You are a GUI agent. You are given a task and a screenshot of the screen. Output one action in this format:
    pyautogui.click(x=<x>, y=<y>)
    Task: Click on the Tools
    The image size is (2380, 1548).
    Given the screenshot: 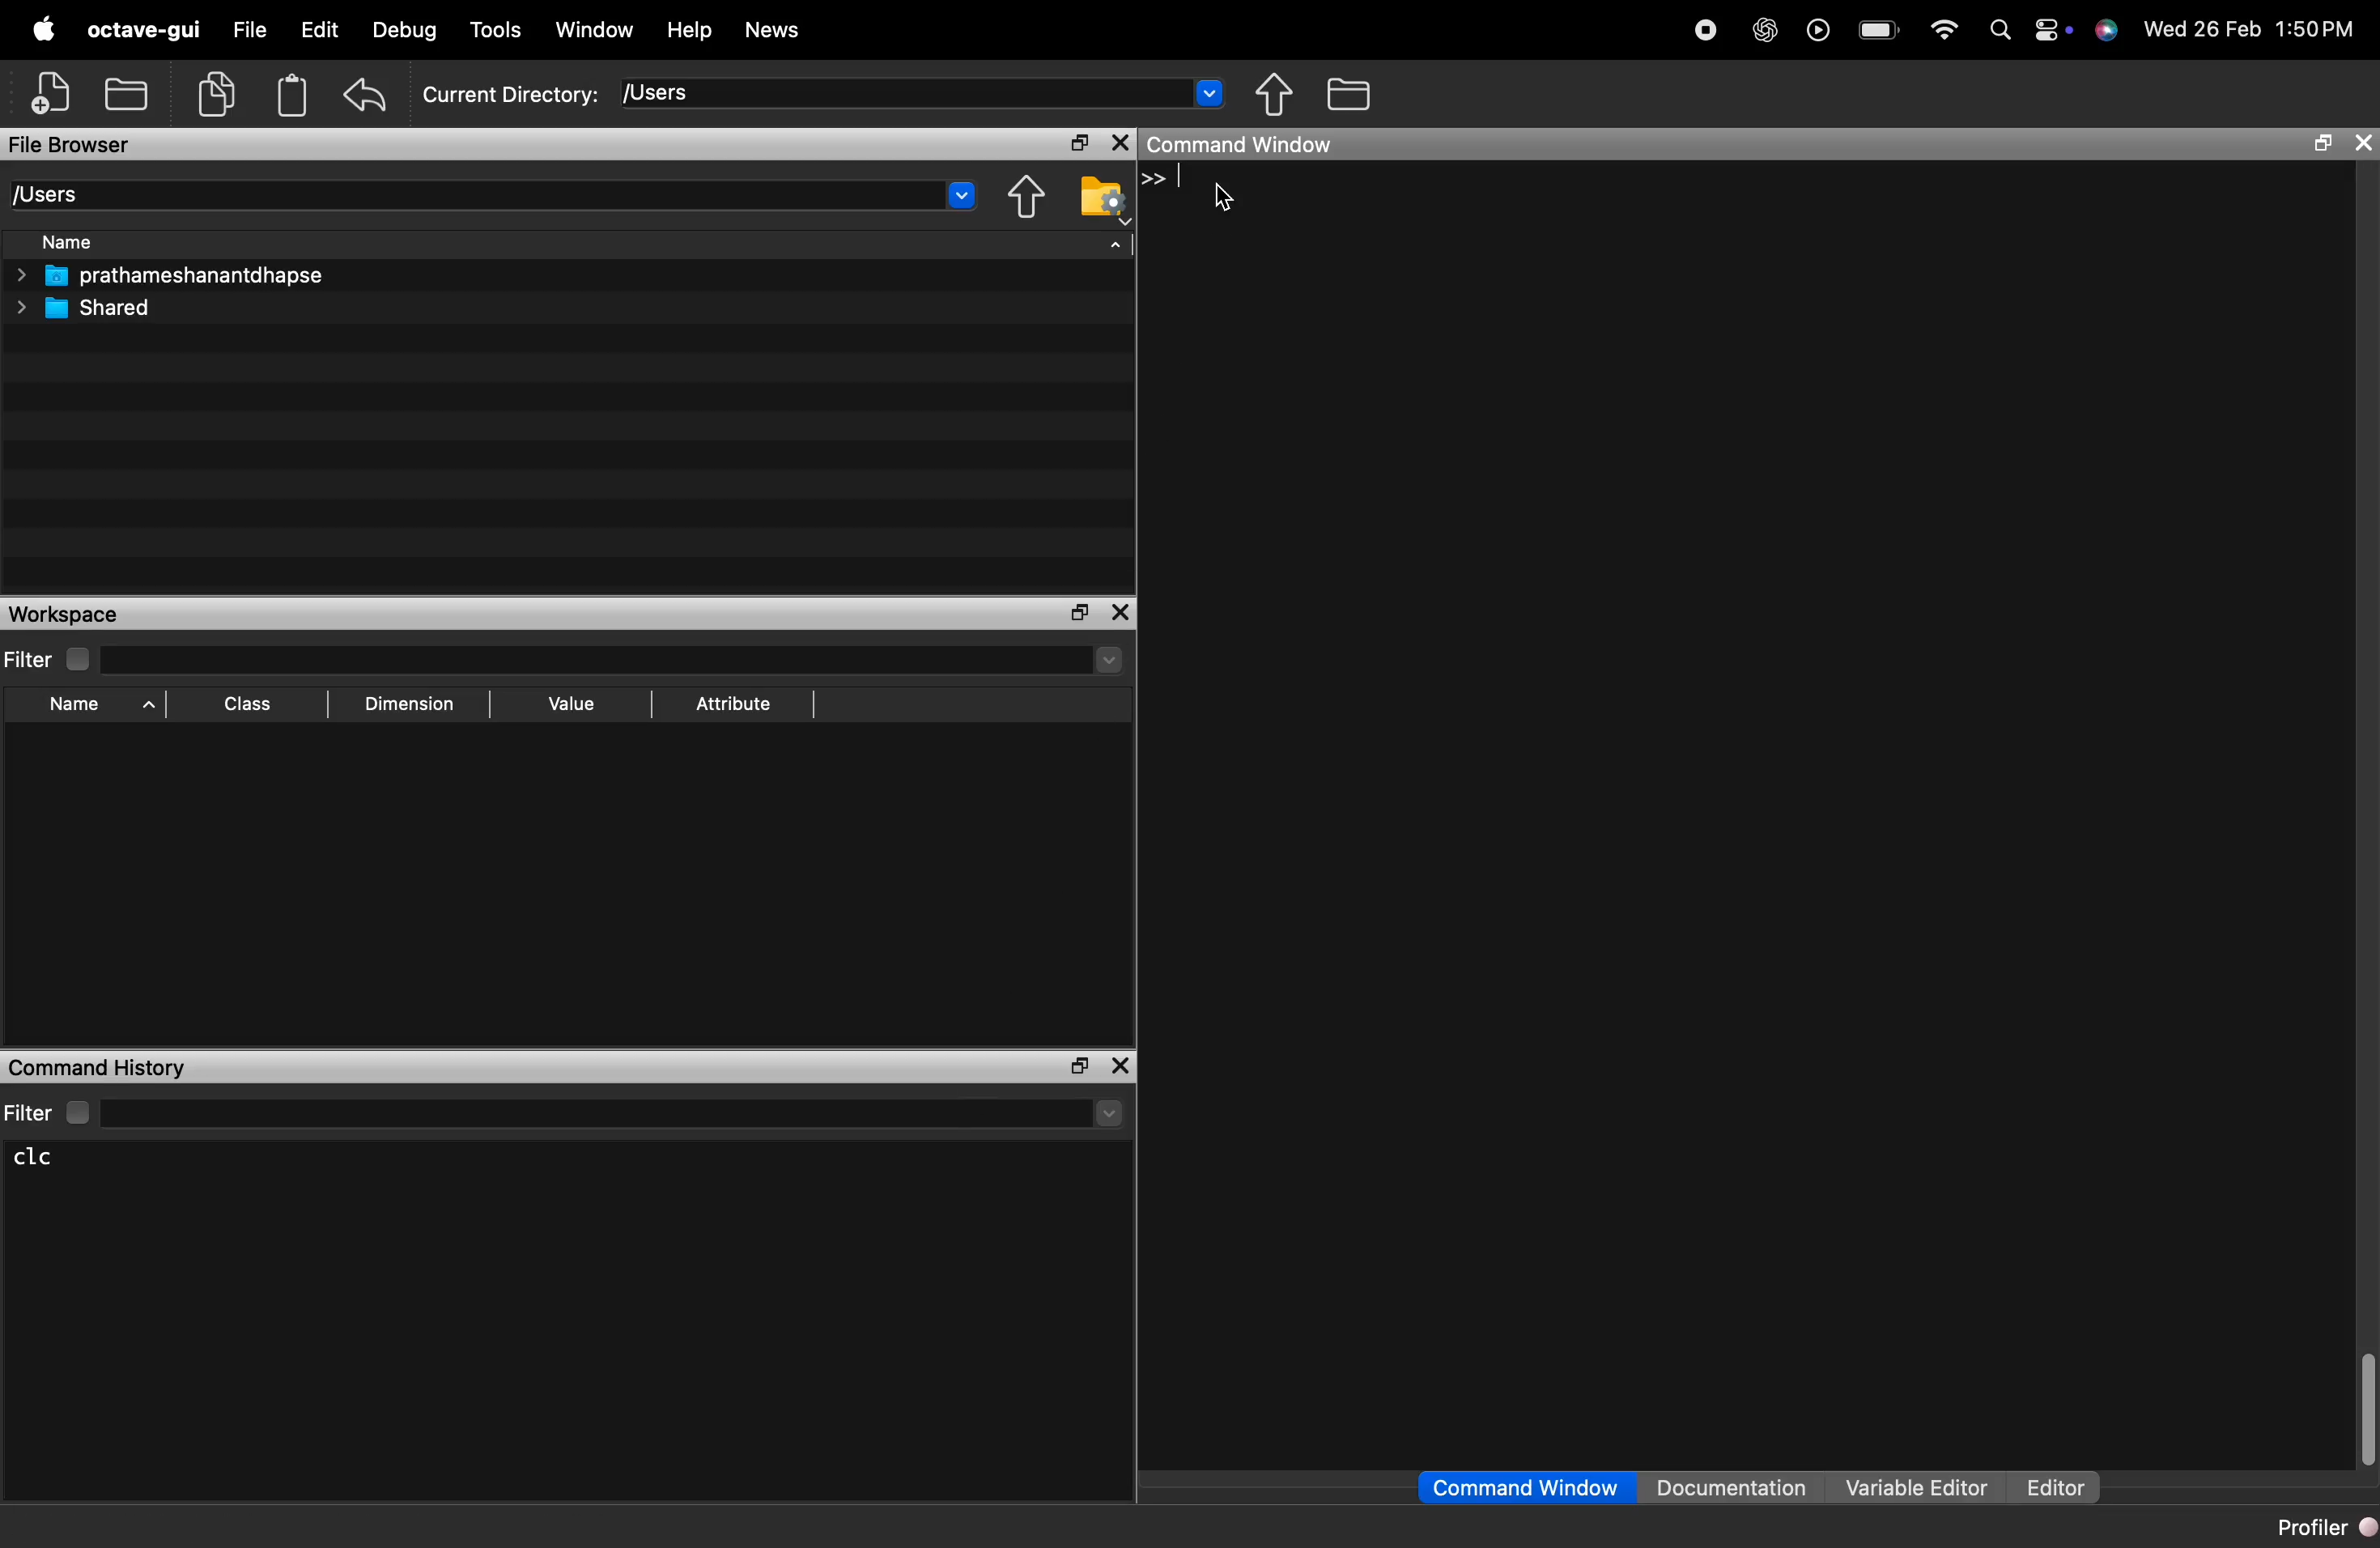 What is the action you would take?
    pyautogui.click(x=497, y=31)
    